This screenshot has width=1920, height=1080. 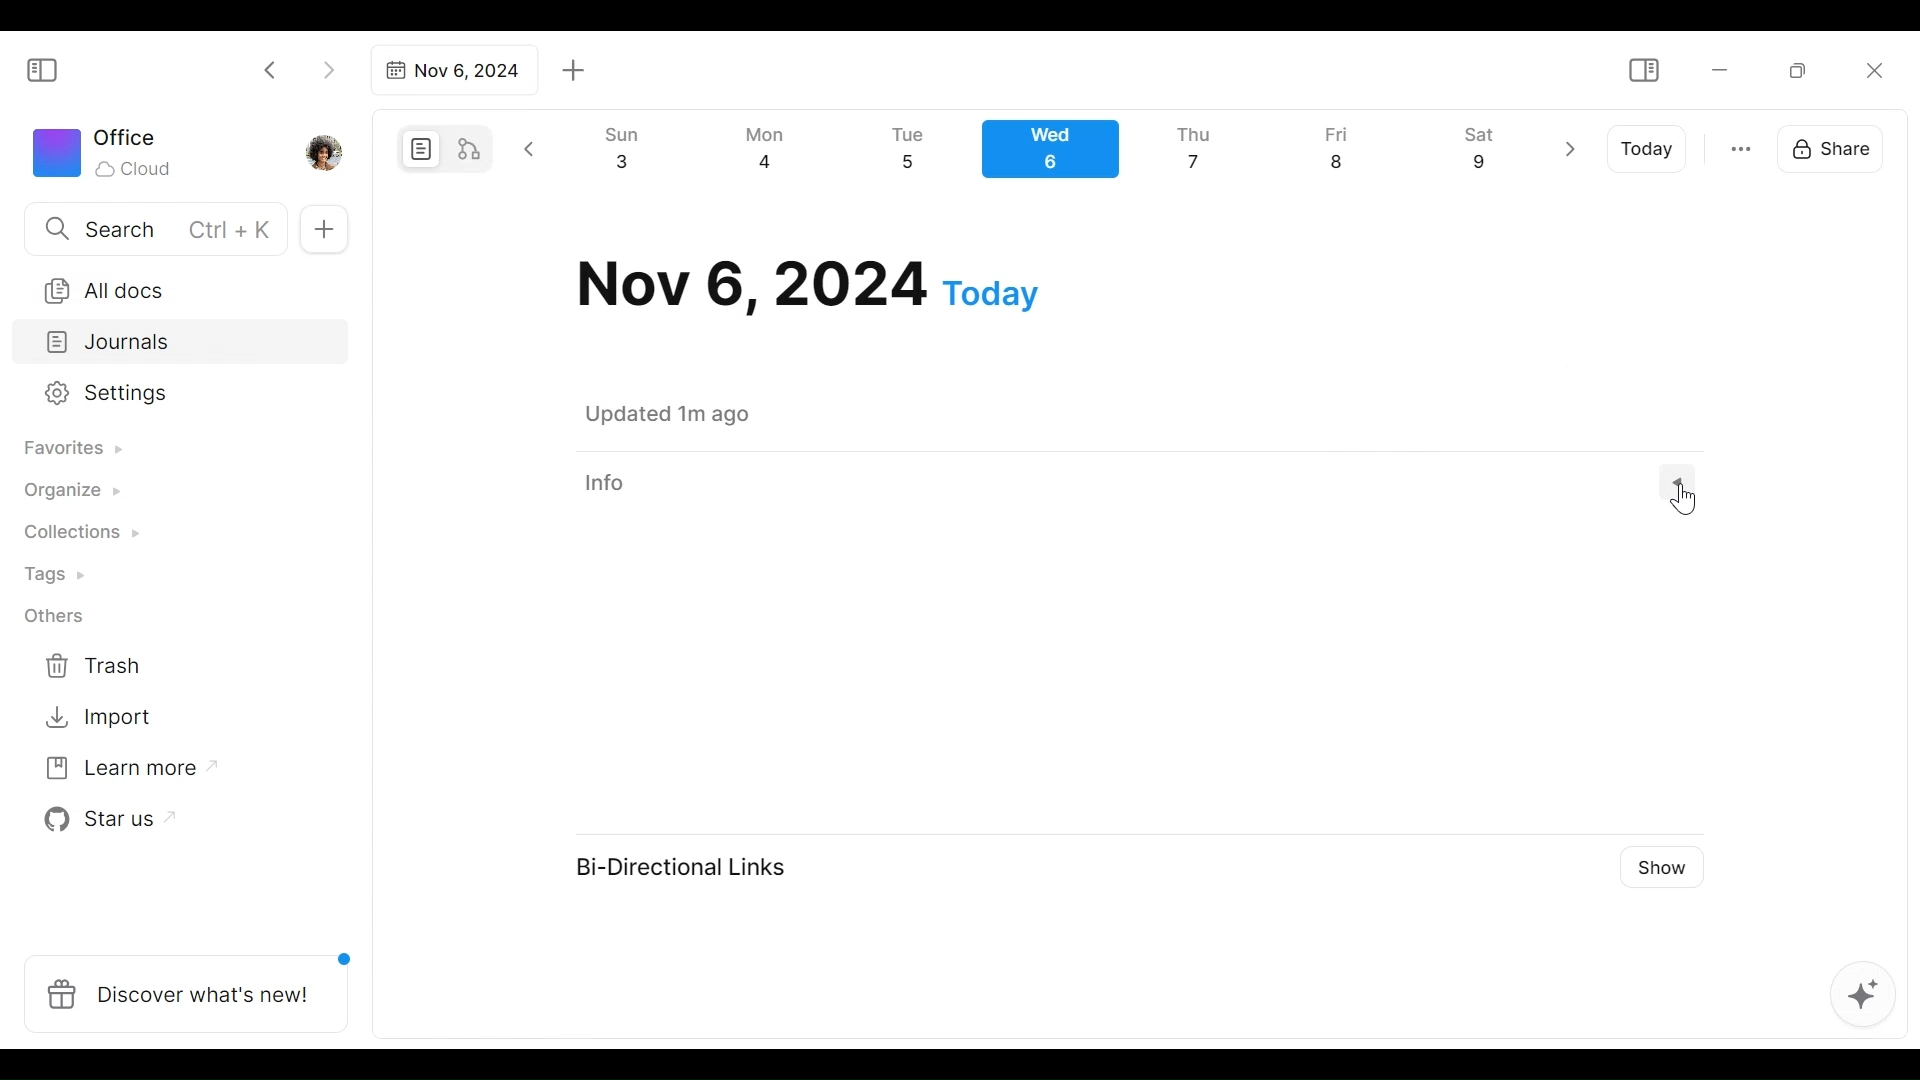 I want to click on Others, so click(x=55, y=616).